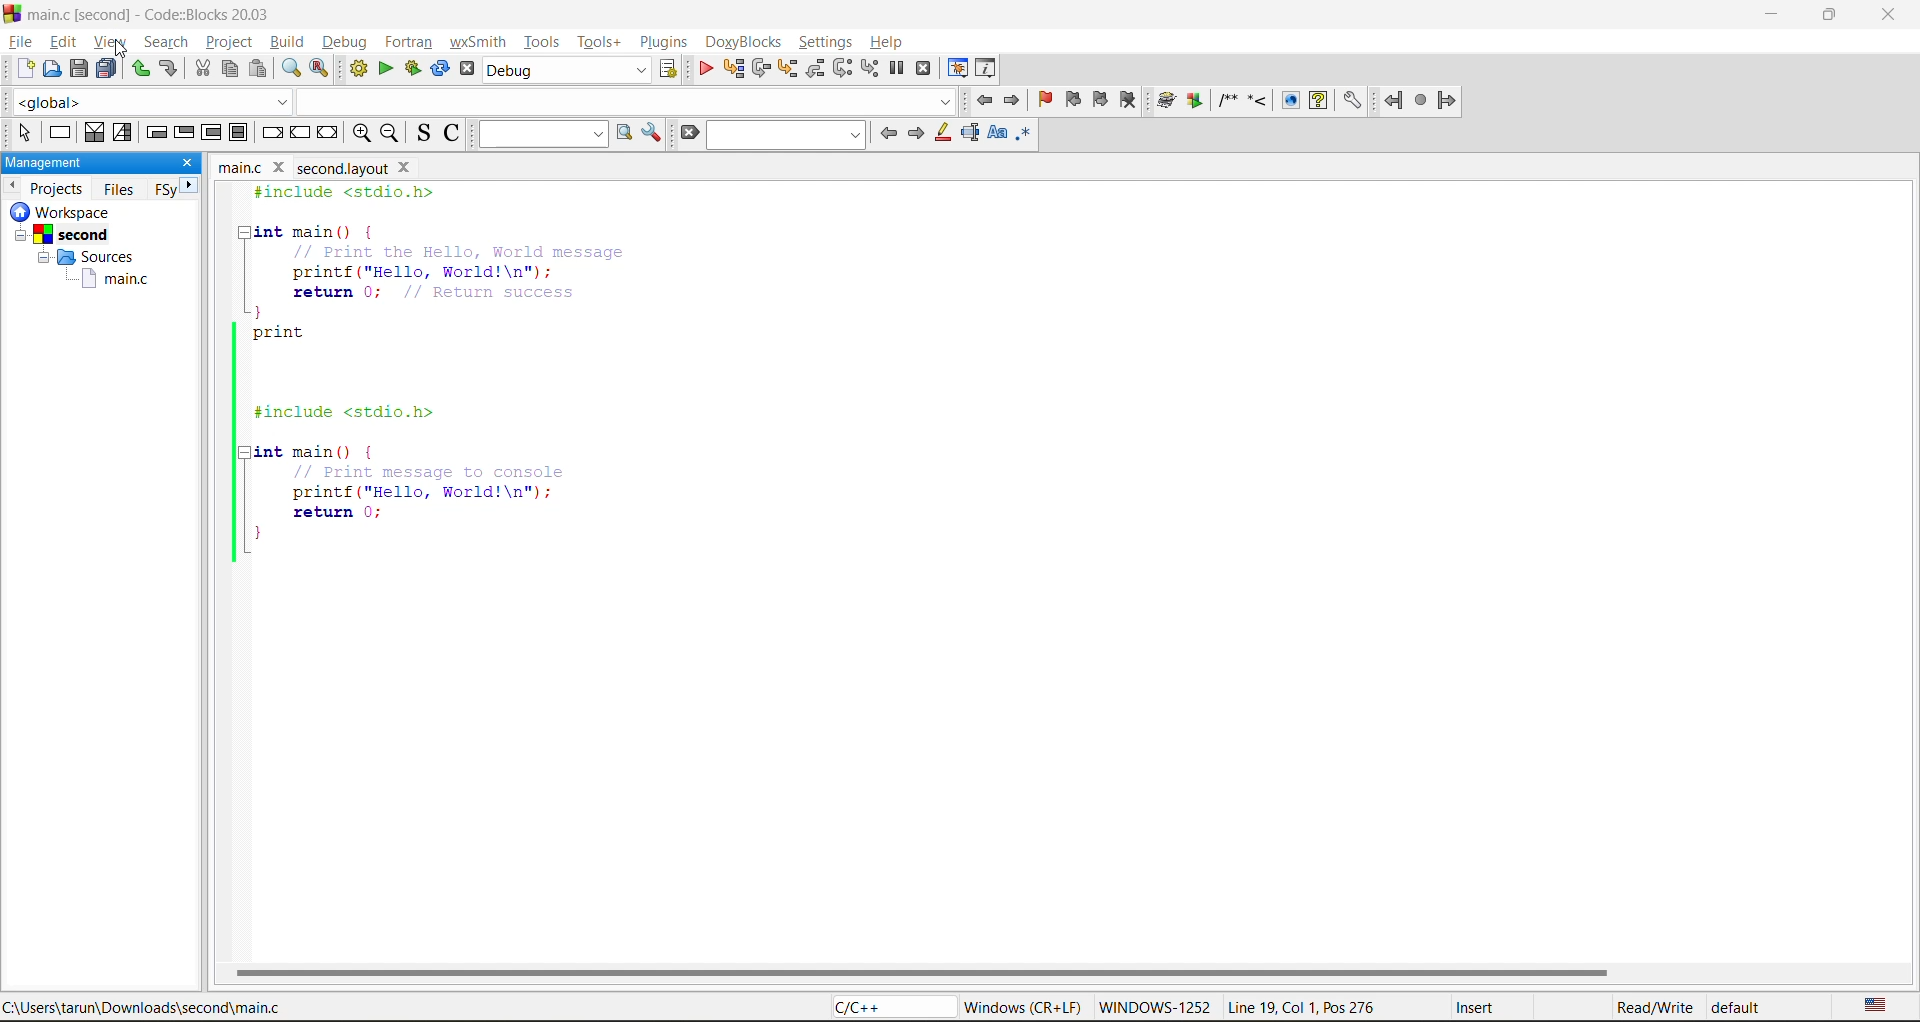 The width and height of the screenshot is (1920, 1022). What do you see at coordinates (423, 132) in the screenshot?
I see `toggle source` at bounding box center [423, 132].